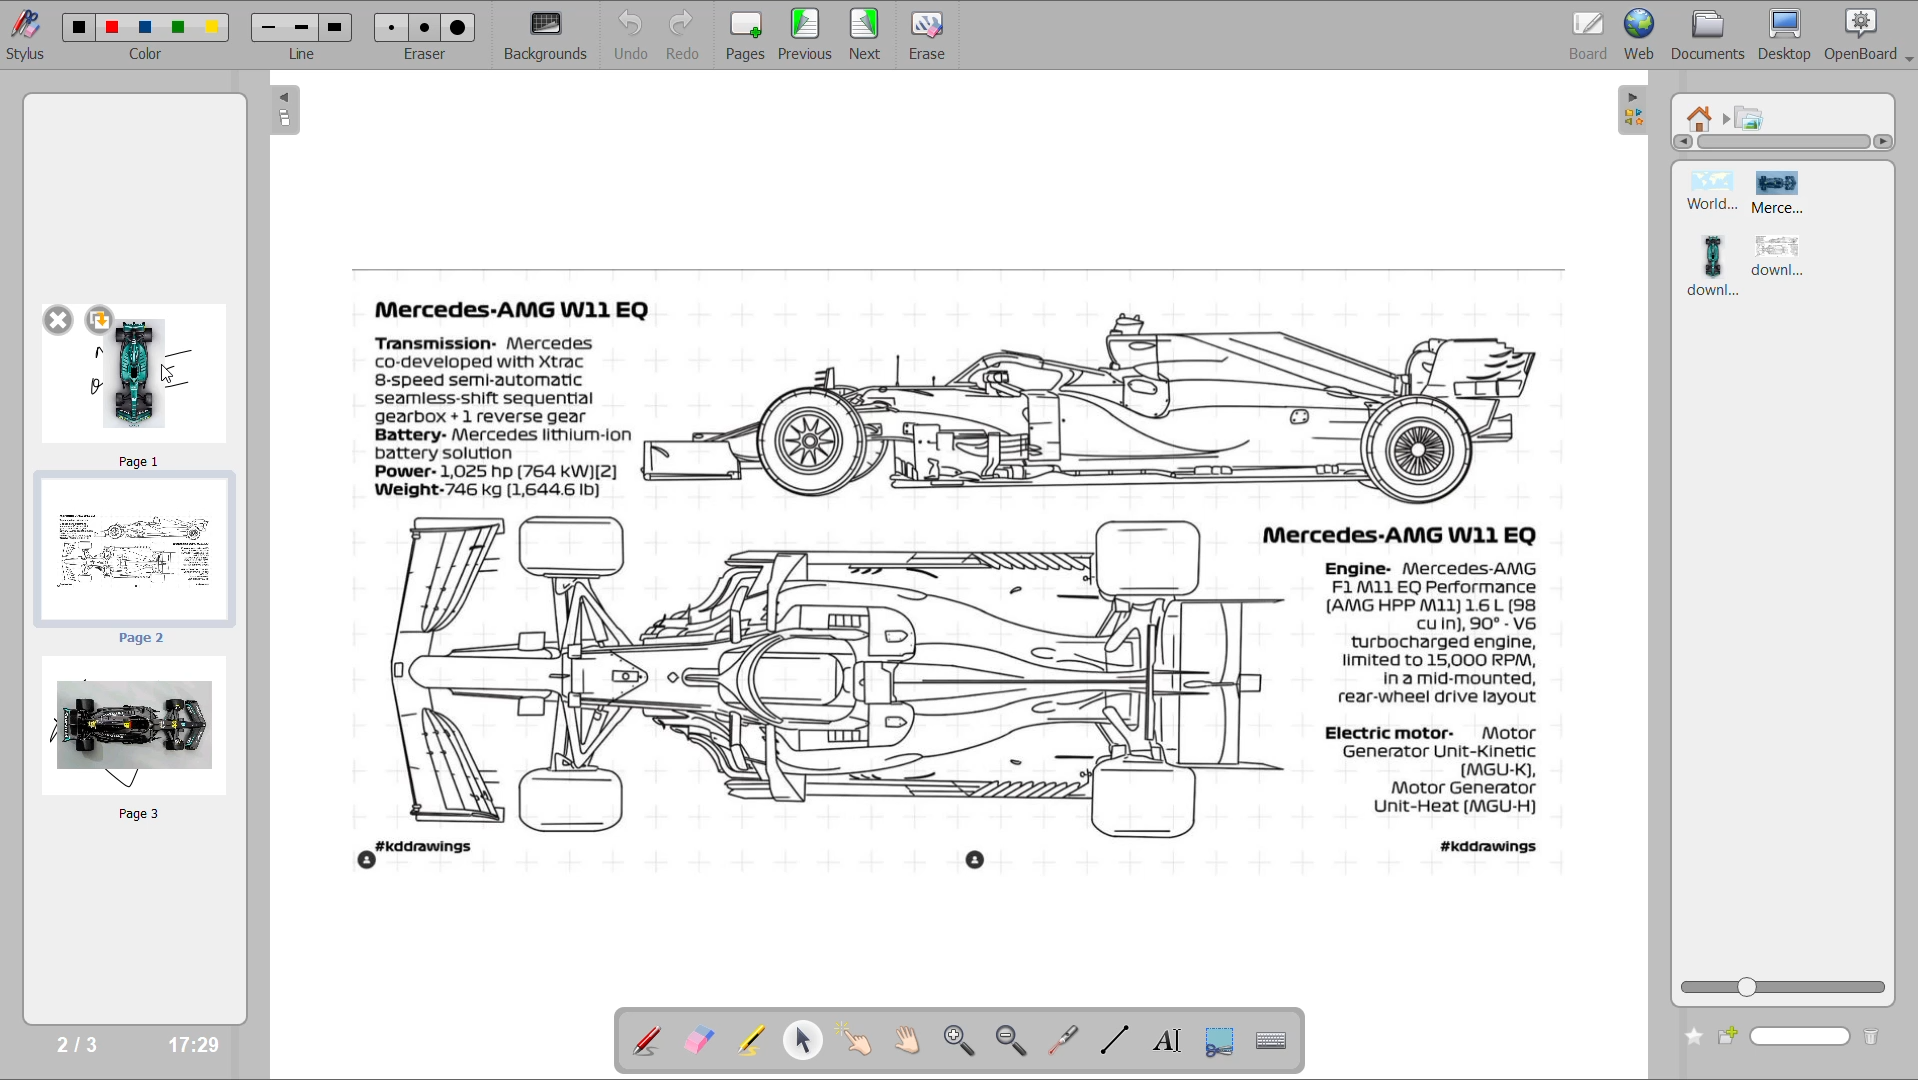  Describe the element at coordinates (694, 1042) in the screenshot. I see `erase annotation` at that location.